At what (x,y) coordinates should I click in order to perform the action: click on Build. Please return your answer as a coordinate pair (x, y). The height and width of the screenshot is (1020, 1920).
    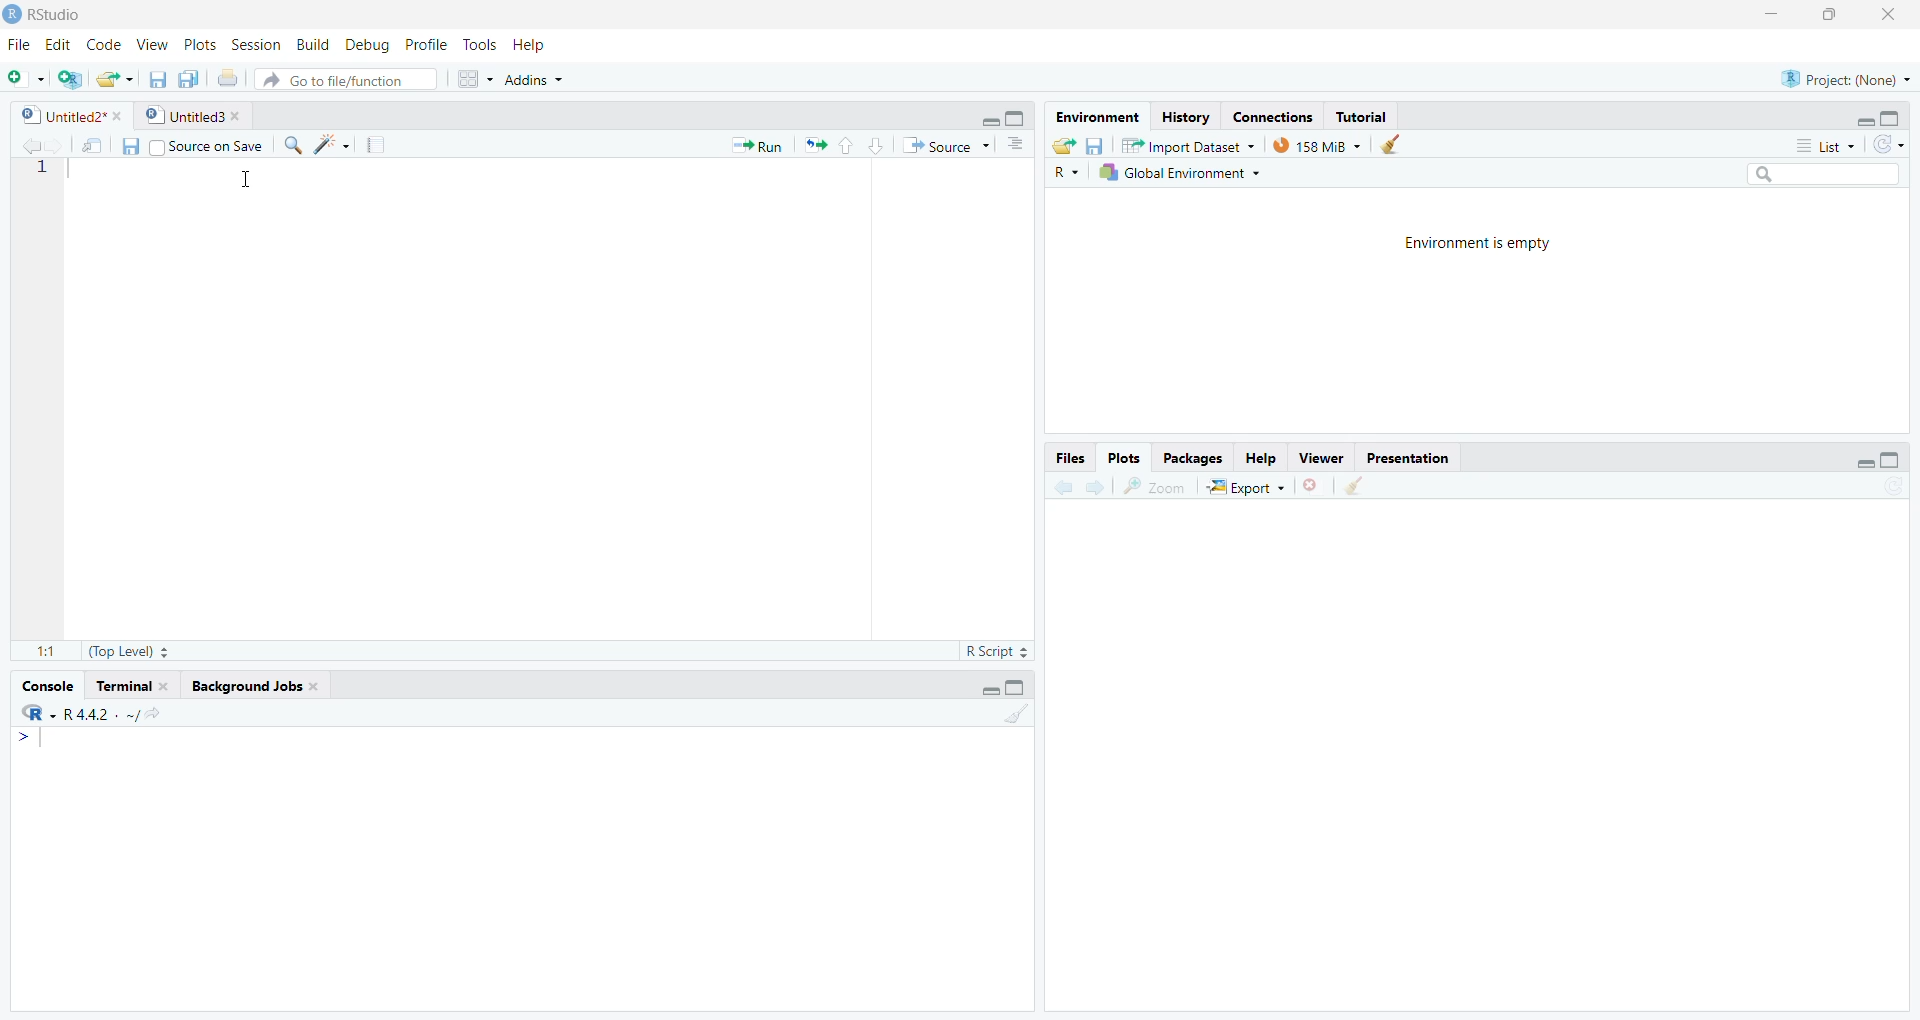
    Looking at the image, I should click on (310, 44).